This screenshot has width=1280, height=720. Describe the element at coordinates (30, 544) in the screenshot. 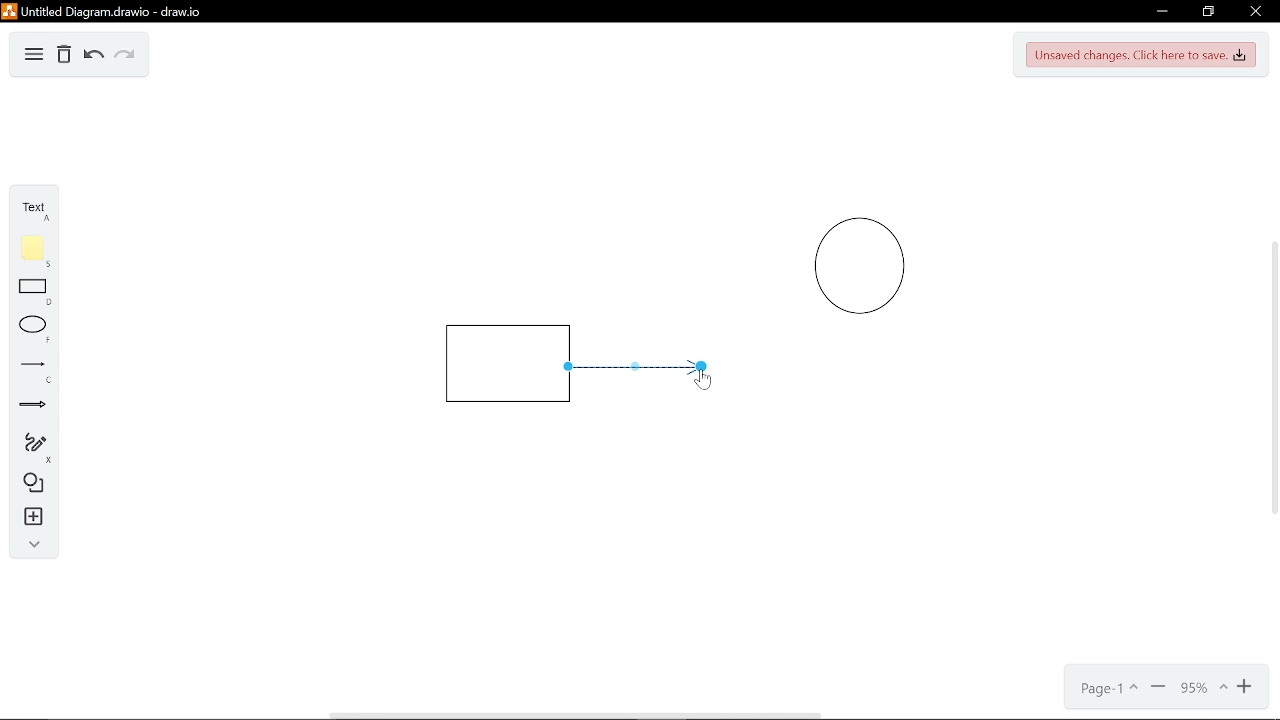

I see `Collapse` at that location.